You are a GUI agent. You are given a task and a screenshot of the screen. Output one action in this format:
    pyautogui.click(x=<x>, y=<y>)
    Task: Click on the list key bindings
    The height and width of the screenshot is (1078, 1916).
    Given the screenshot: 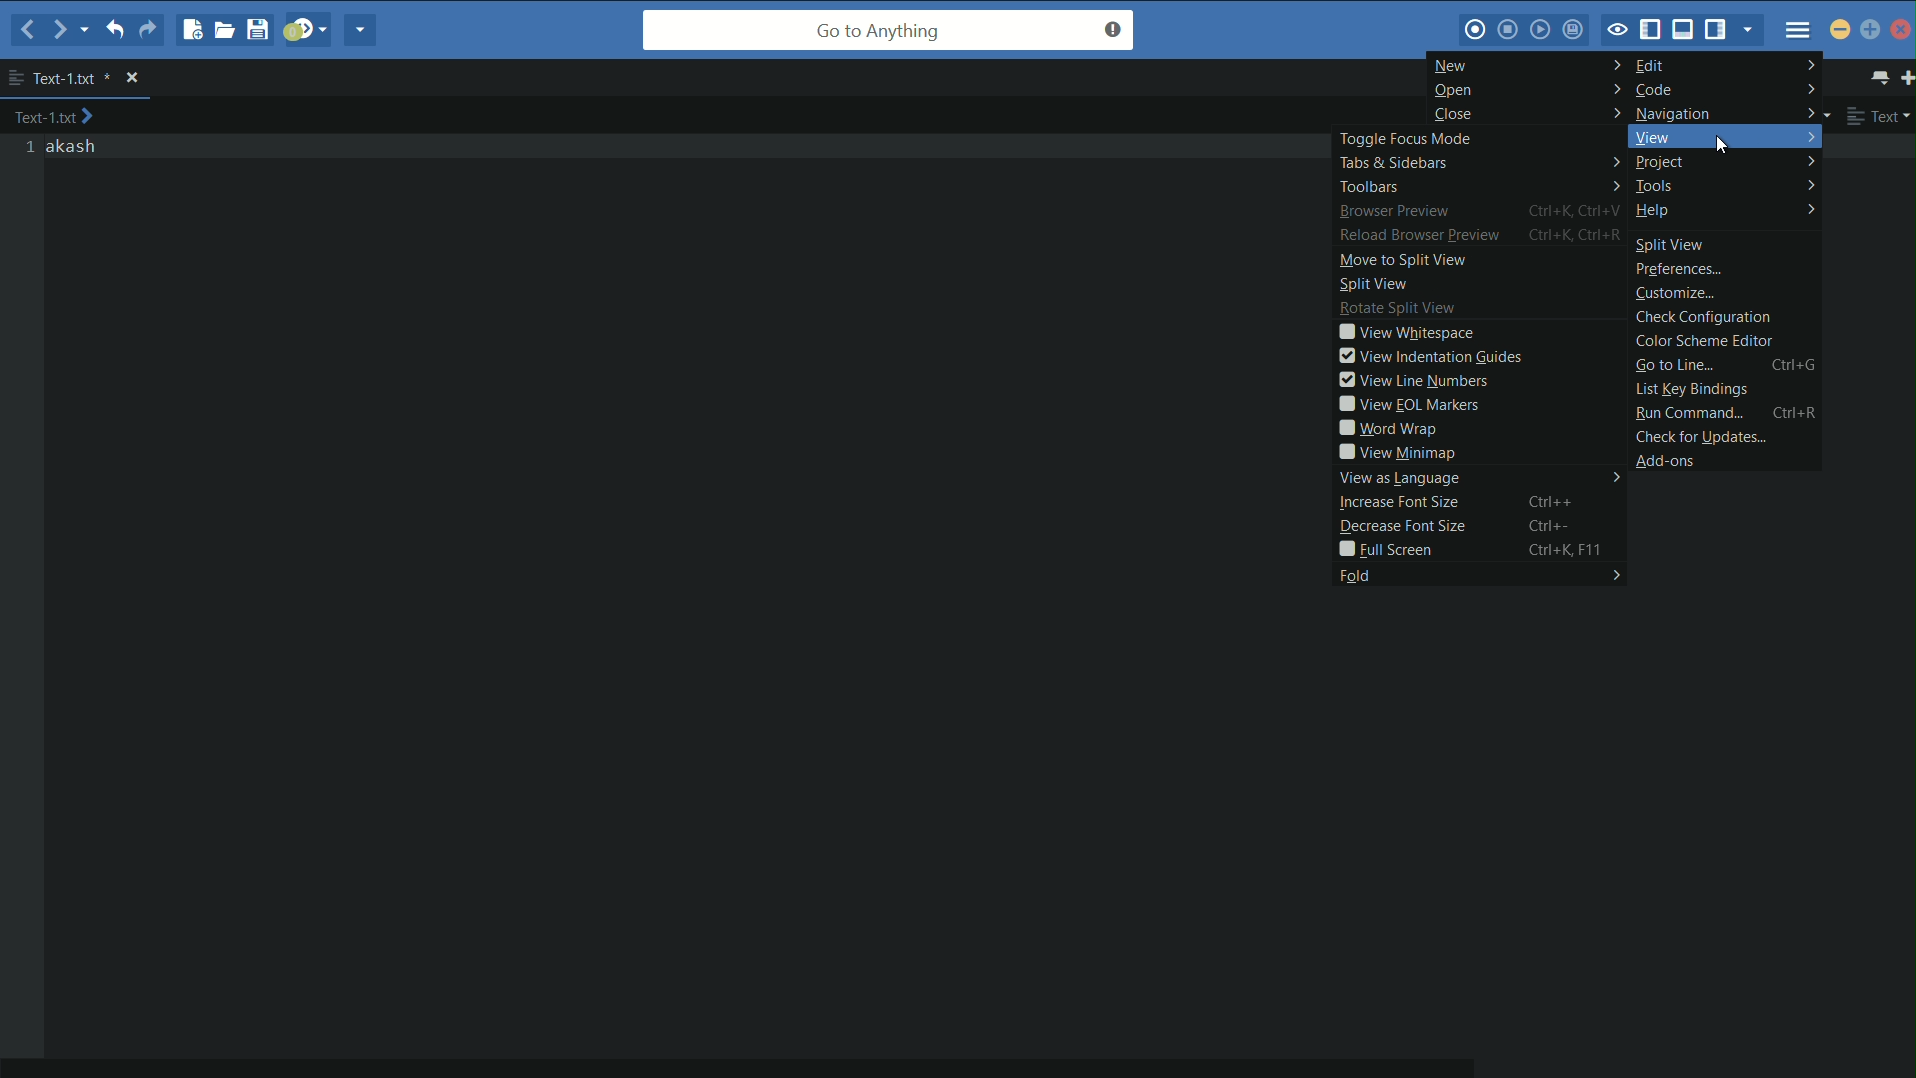 What is the action you would take?
    pyautogui.click(x=1725, y=390)
    